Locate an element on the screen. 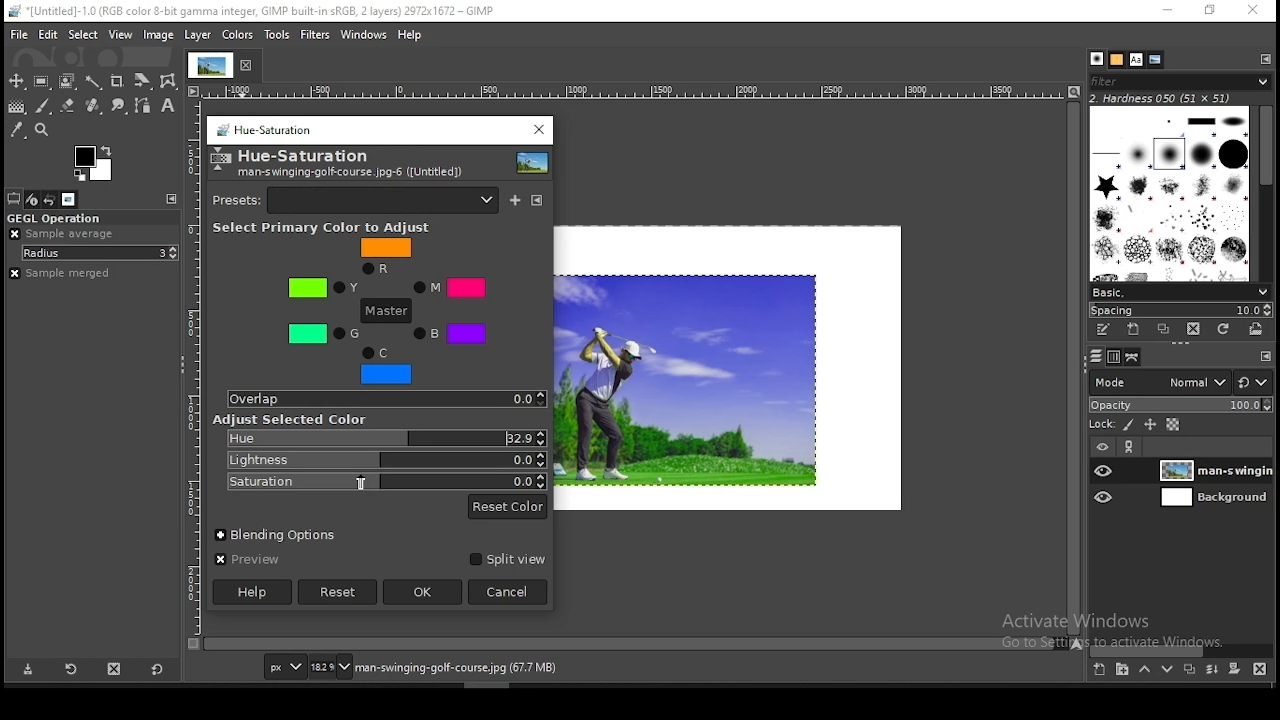 The width and height of the screenshot is (1280, 720). select is located at coordinates (83, 33).